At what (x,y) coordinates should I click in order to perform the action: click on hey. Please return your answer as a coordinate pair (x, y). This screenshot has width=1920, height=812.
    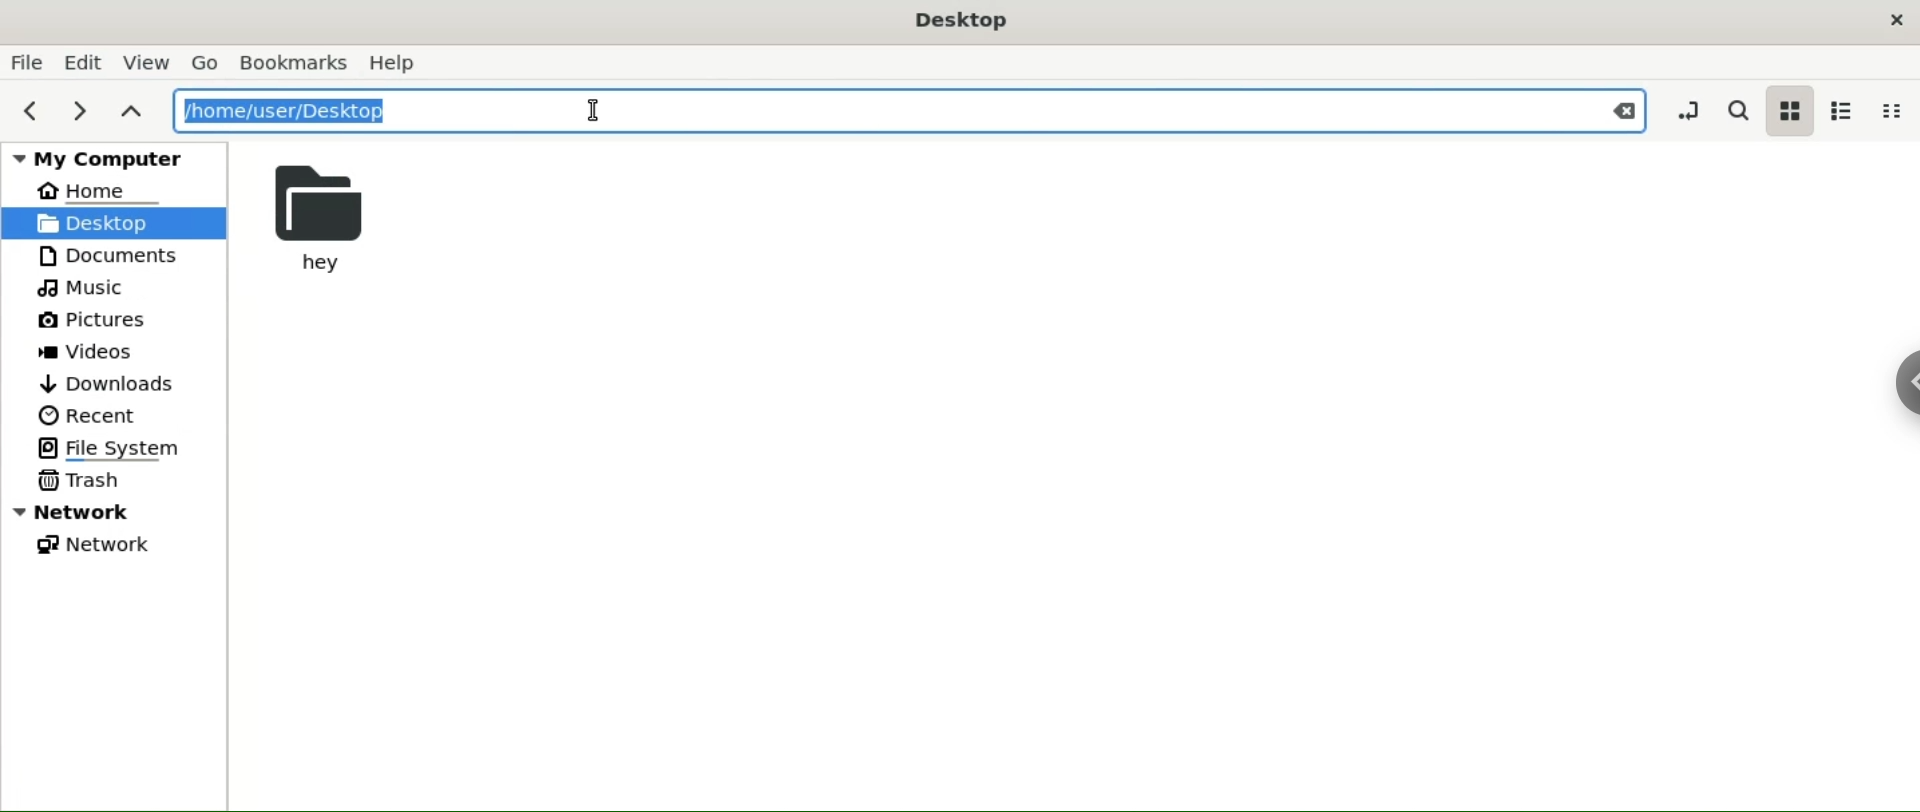
    Looking at the image, I should click on (326, 217).